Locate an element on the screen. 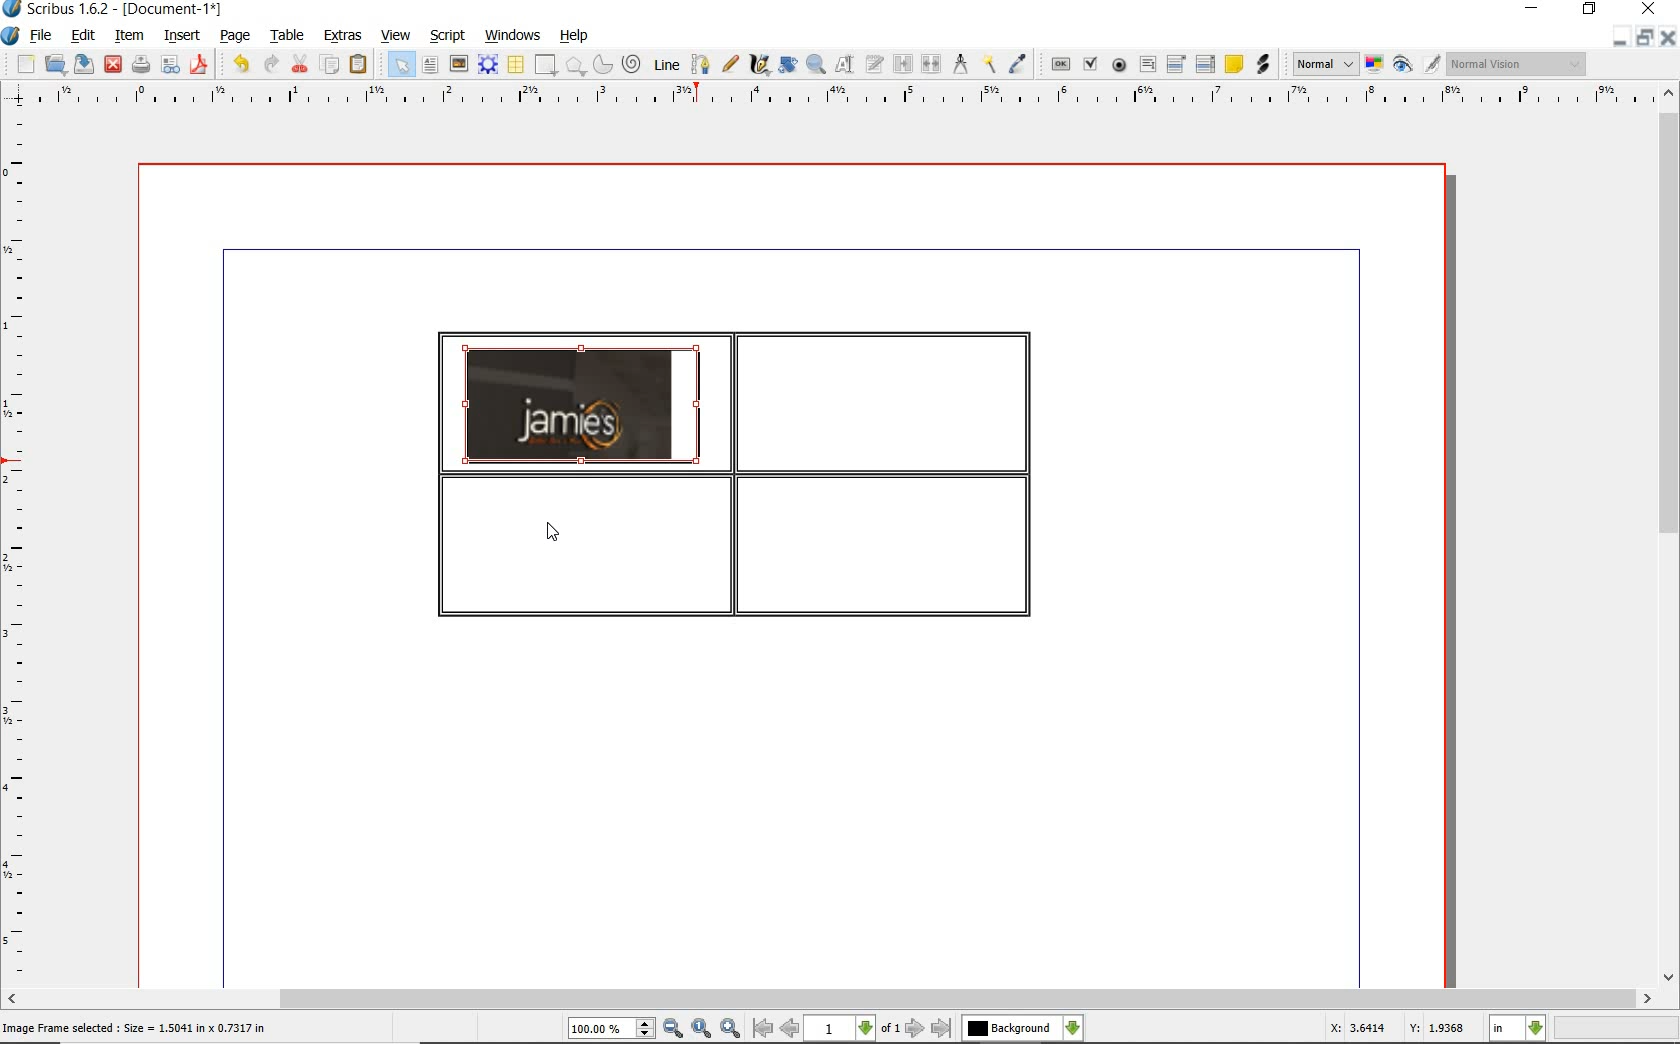 The width and height of the screenshot is (1680, 1044). table is located at coordinates (517, 66).